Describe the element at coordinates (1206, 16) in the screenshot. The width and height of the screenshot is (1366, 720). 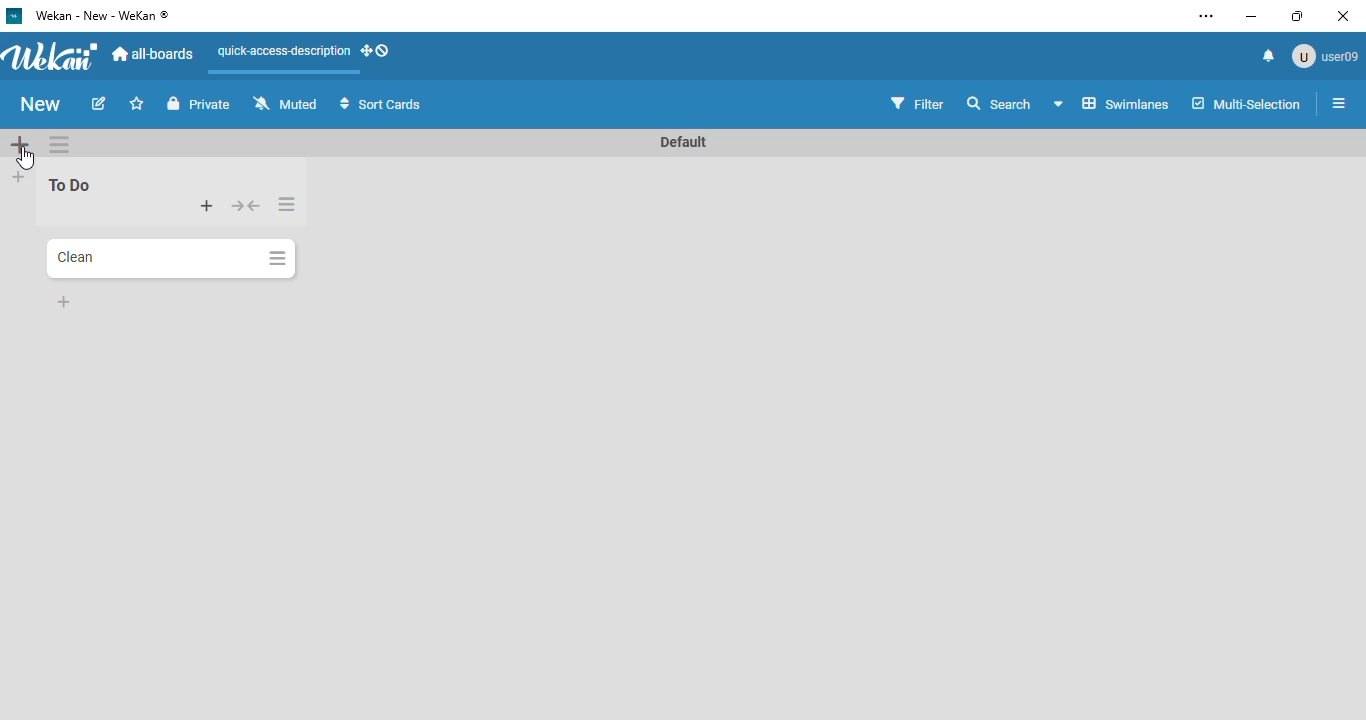
I see `settings and more` at that location.